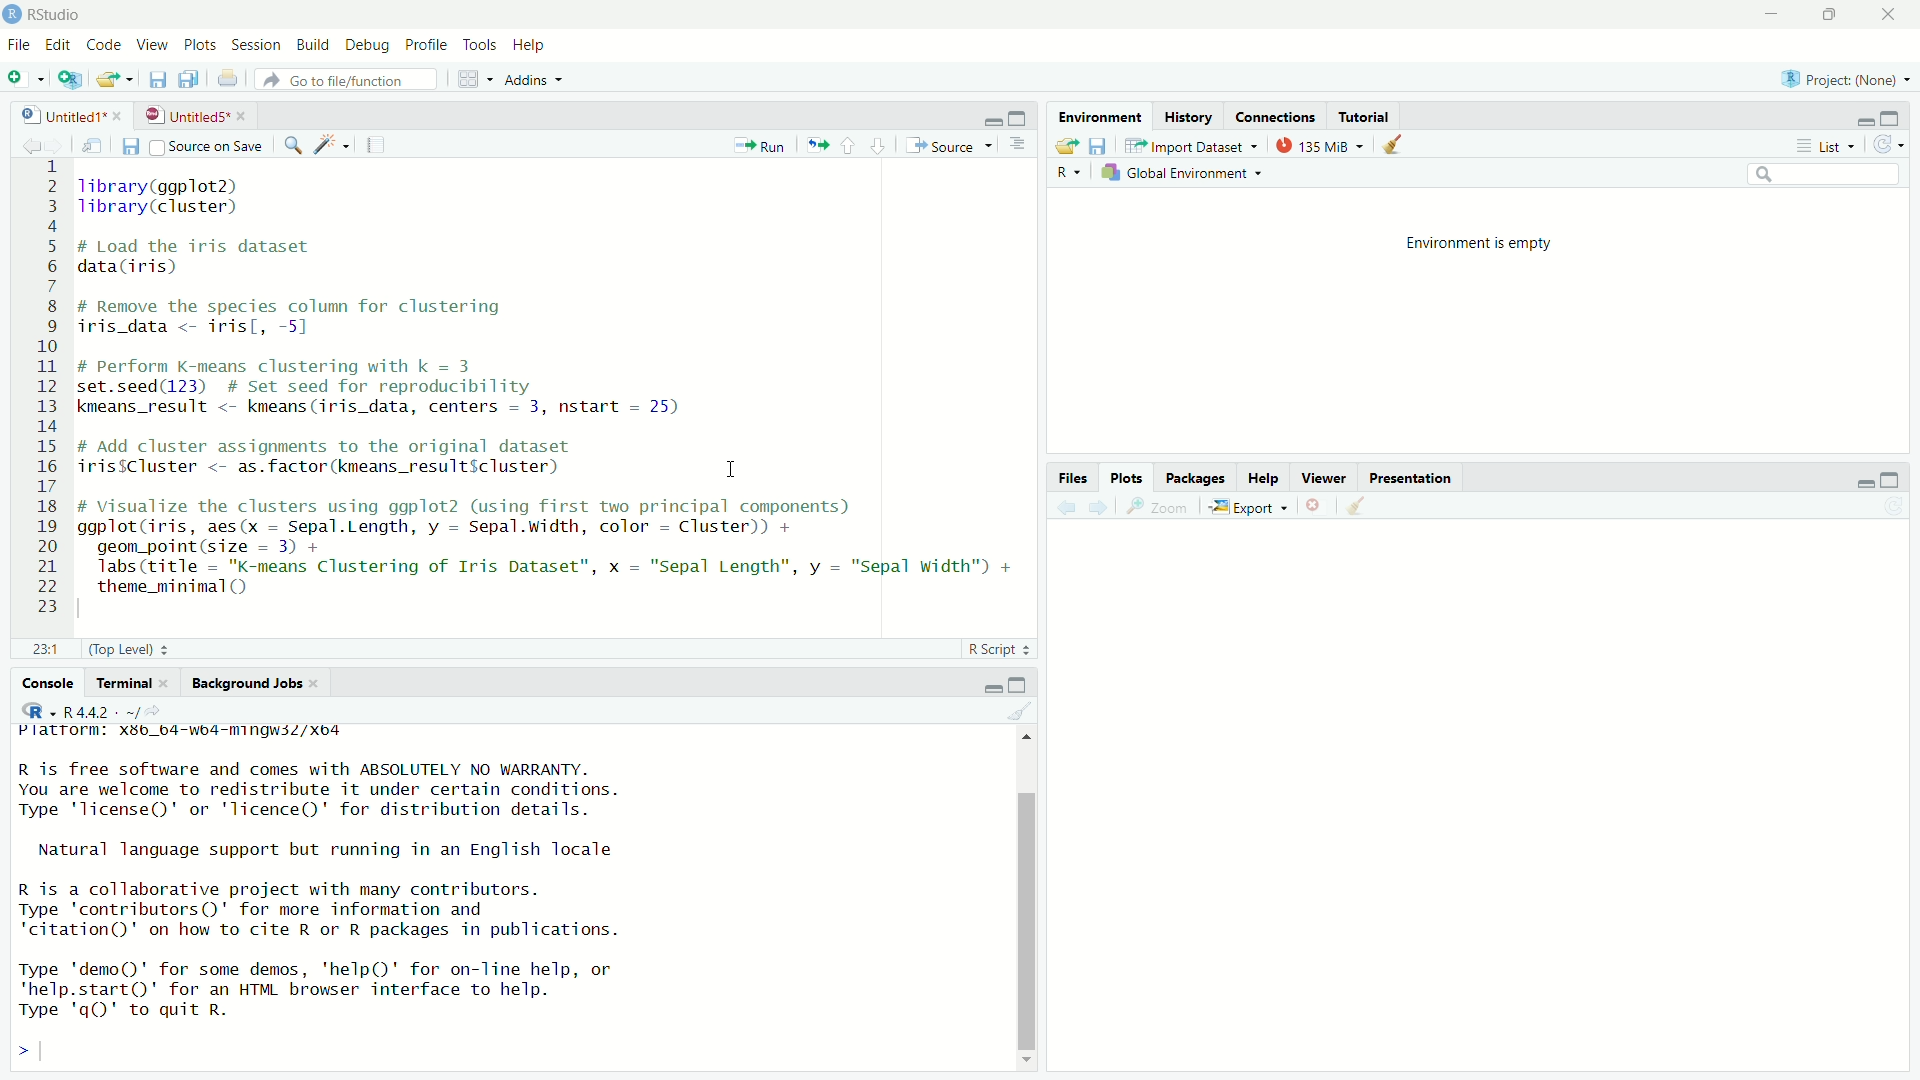 This screenshot has width=1920, height=1080. I want to click on terminal, so click(123, 682).